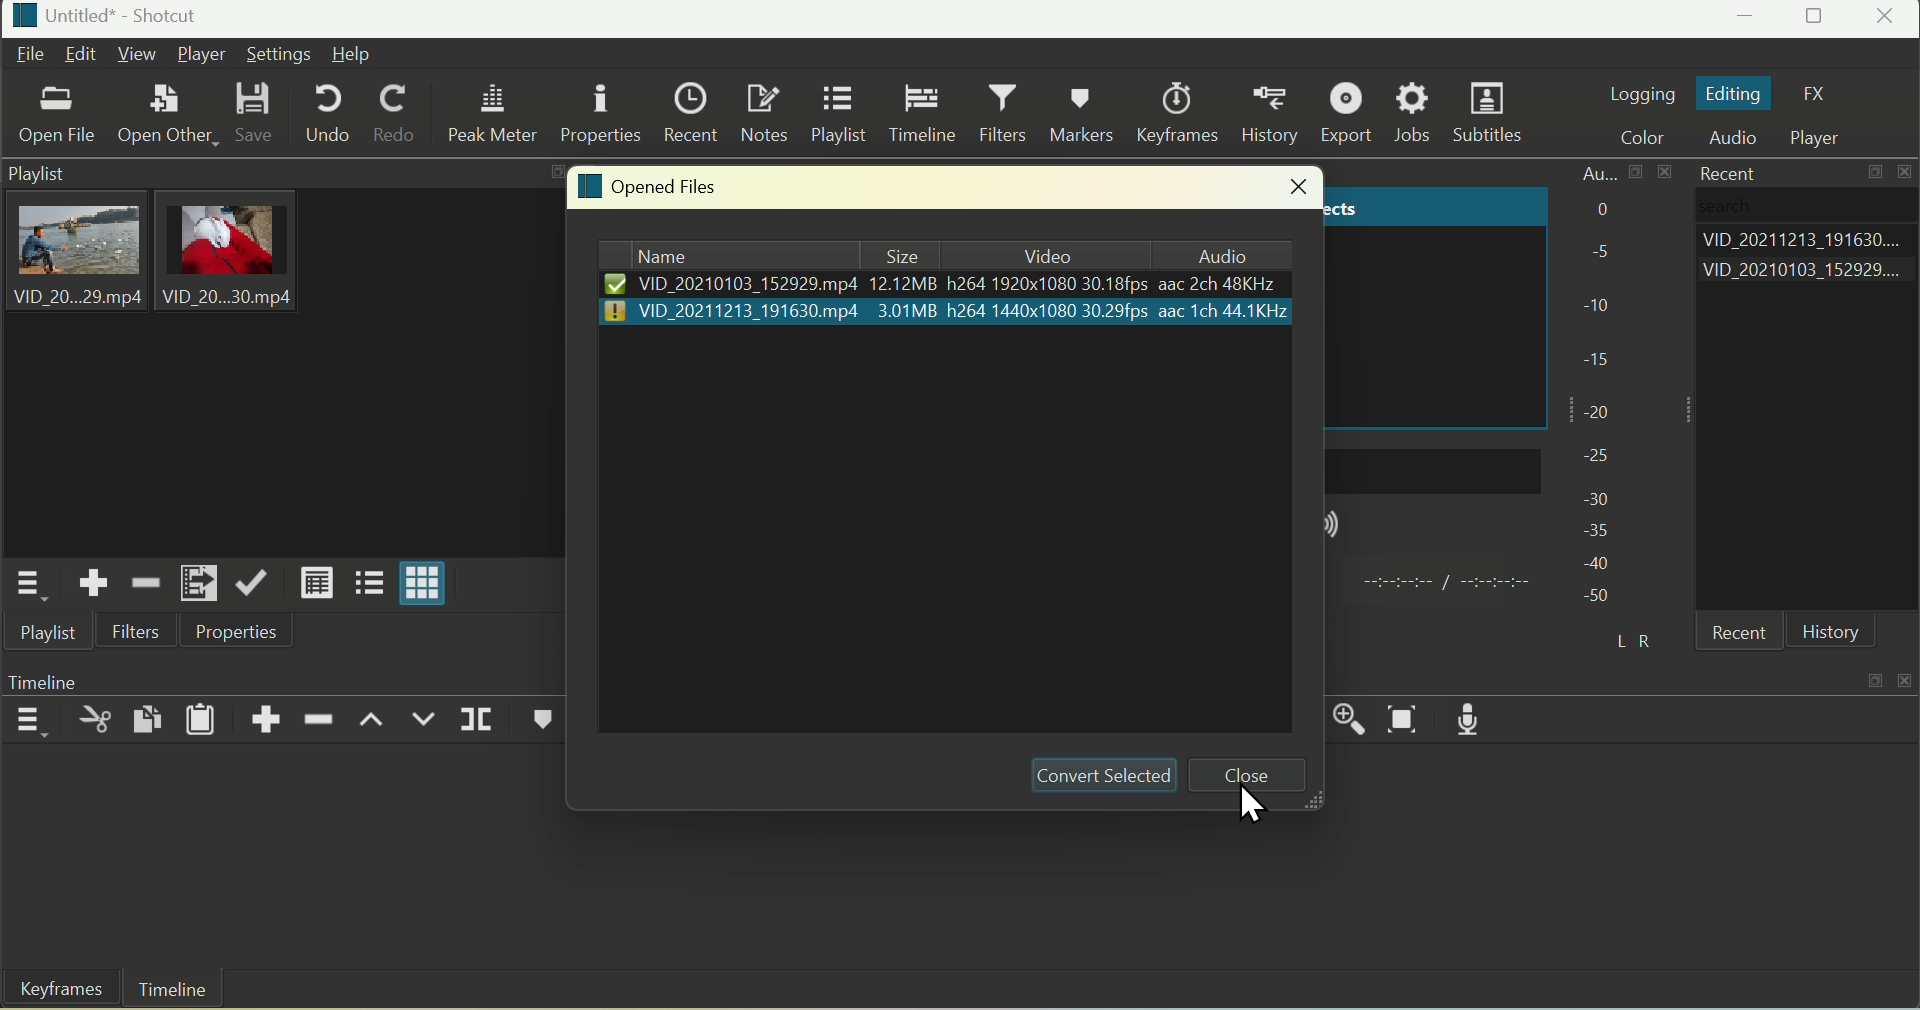  Describe the element at coordinates (497, 115) in the screenshot. I see `Peak Meter` at that location.